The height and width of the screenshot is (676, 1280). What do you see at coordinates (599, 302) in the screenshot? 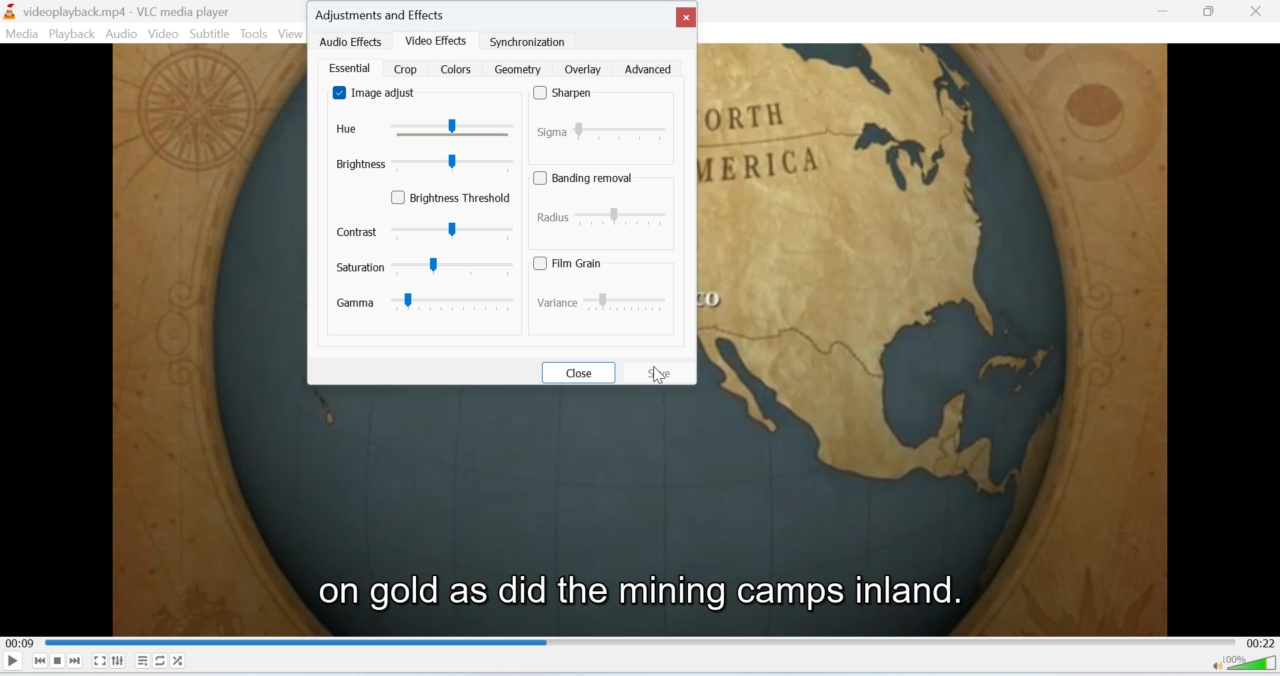
I see `variance` at bounding box center [599, 302].